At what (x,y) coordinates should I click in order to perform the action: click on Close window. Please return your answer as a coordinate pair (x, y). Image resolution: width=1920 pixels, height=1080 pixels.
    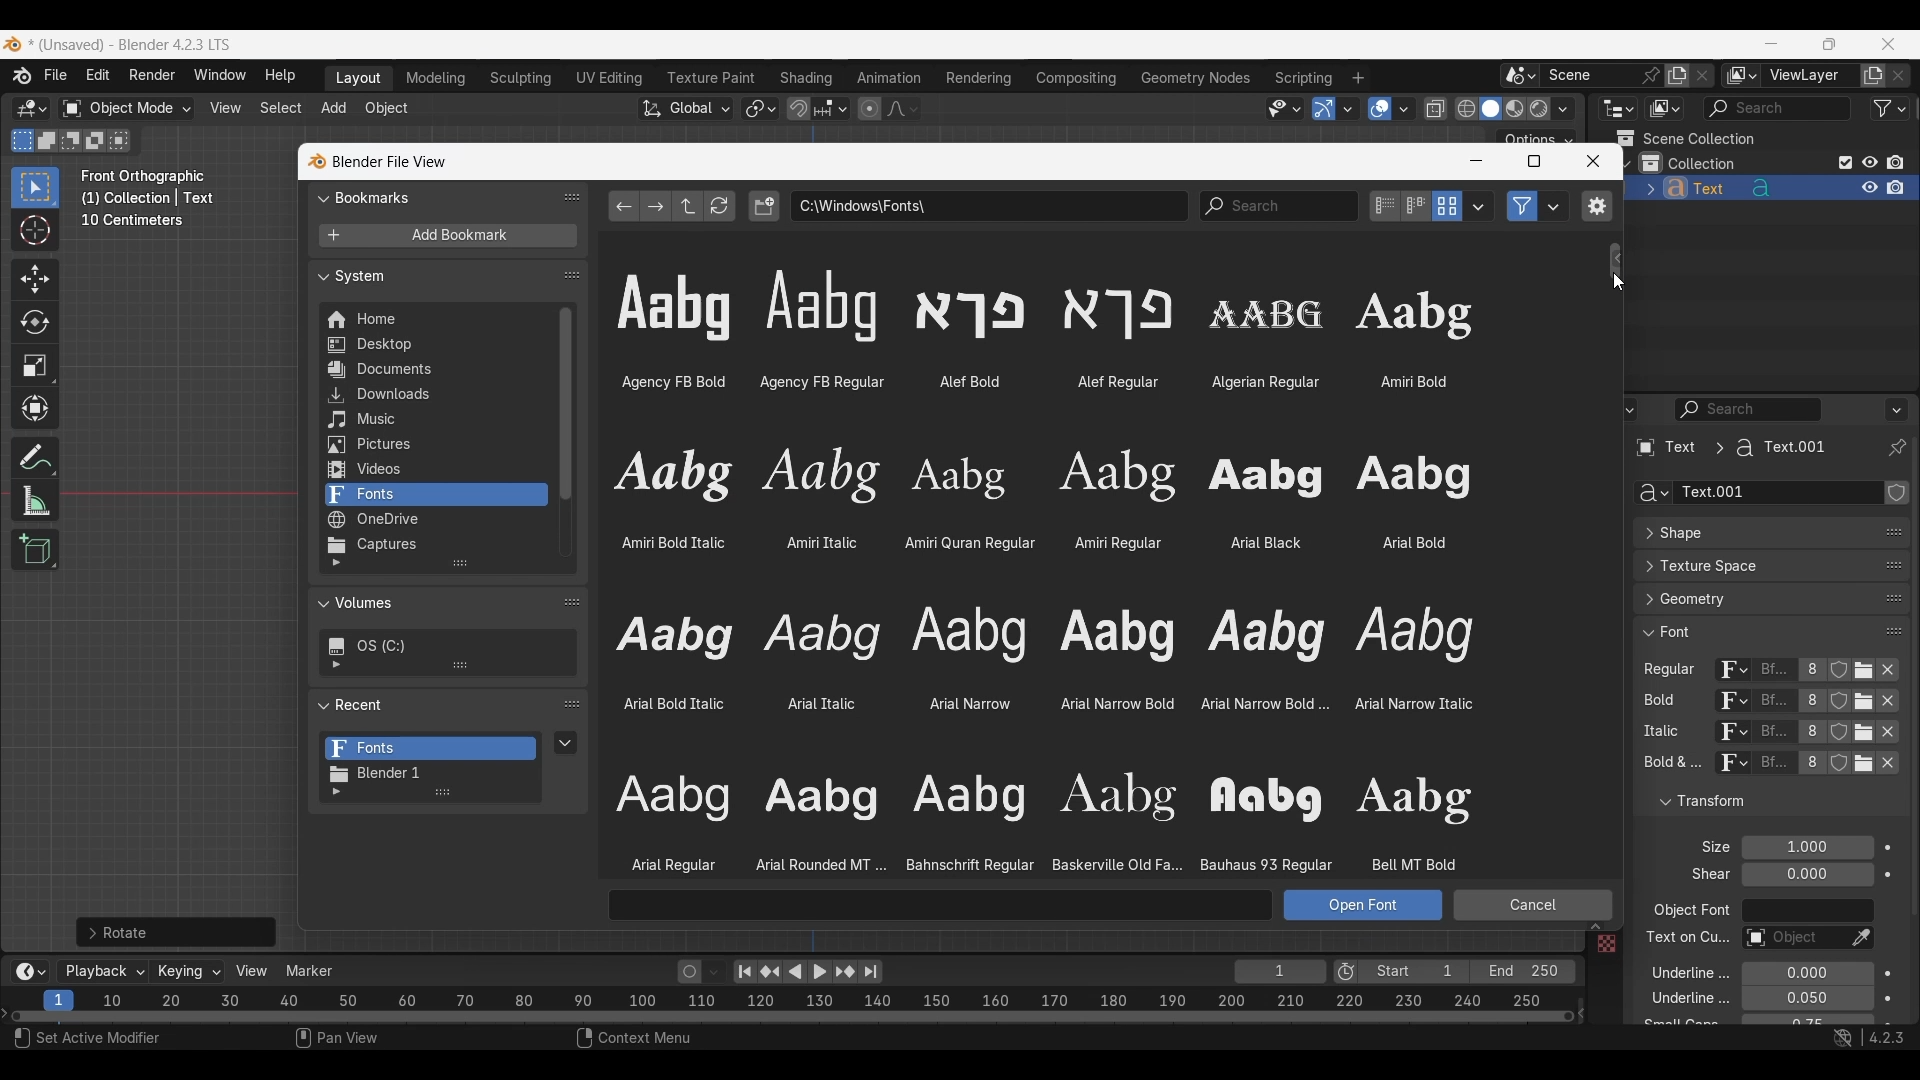
    Looking at the image, I should click on (1593, 161).